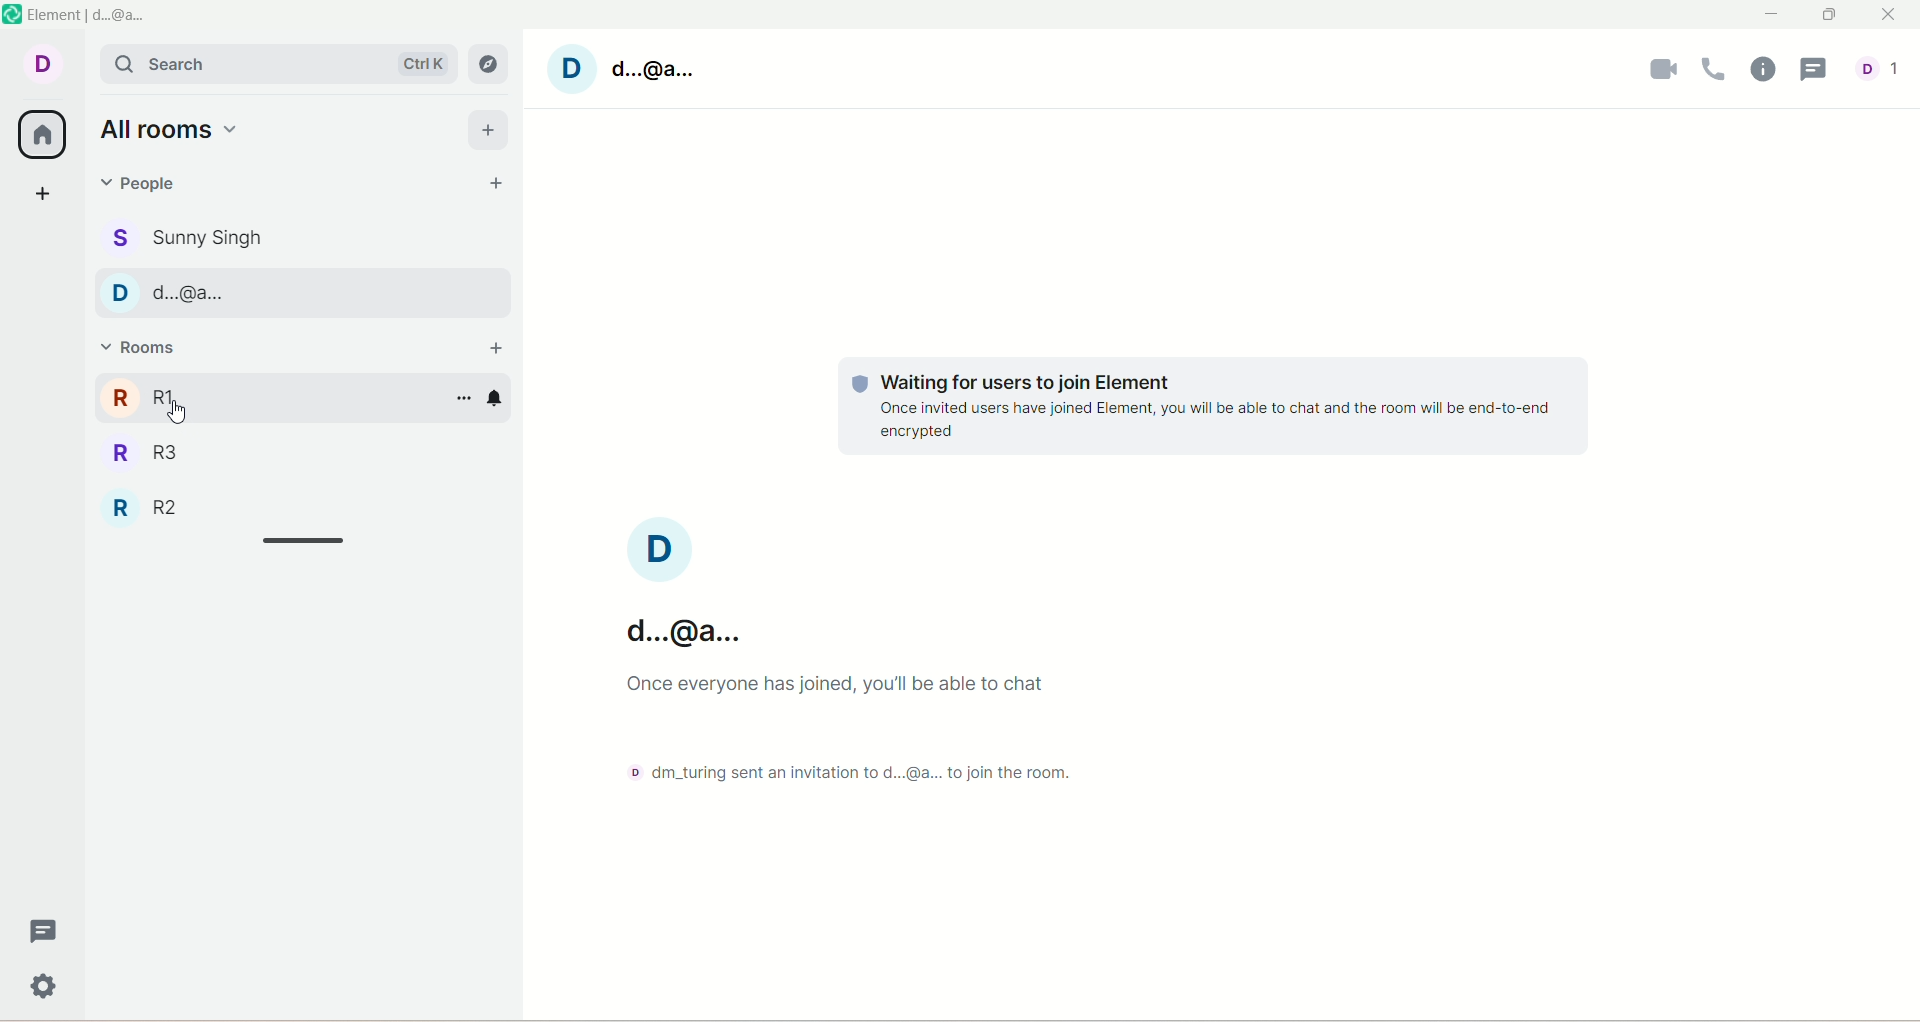 Image resolution: width=1920 pixels, height=1022 pixels. Describe the element at coordinates (143, 186) in the screenshot. I see `people` at that location.